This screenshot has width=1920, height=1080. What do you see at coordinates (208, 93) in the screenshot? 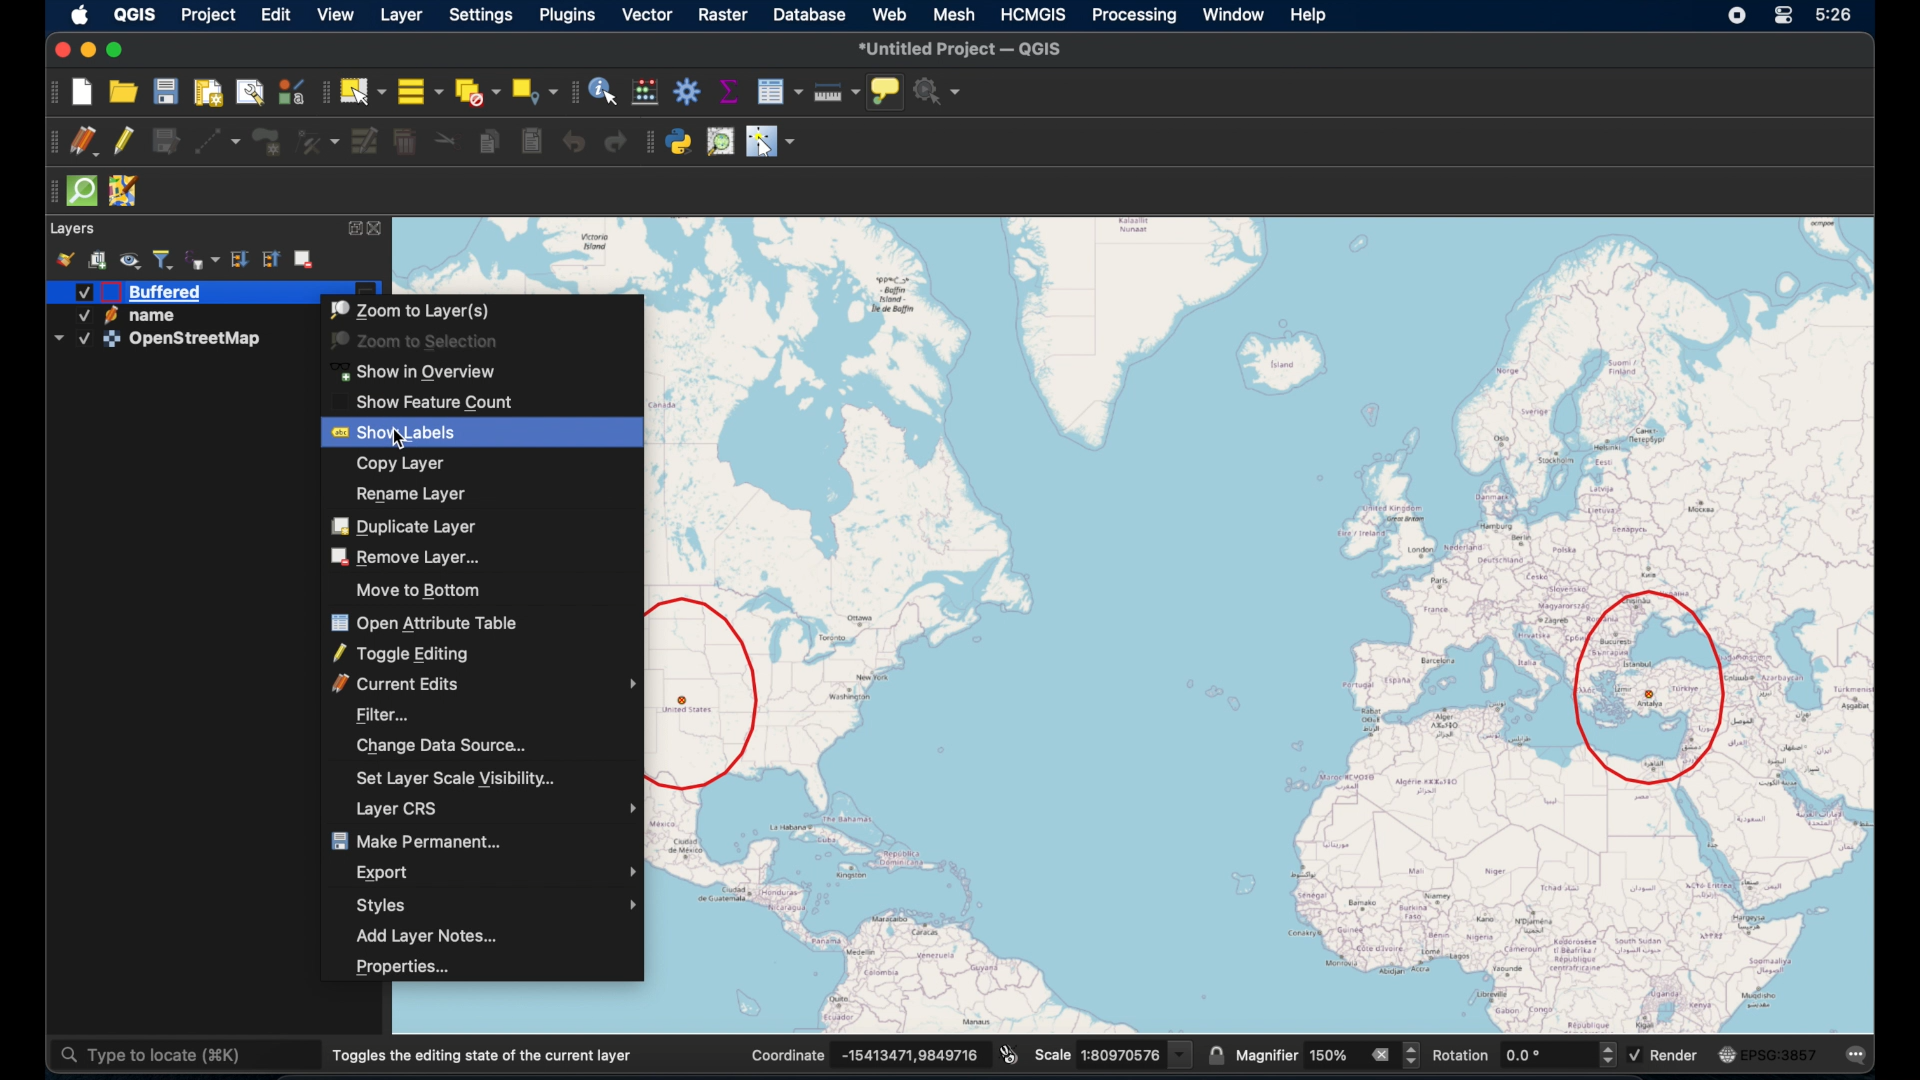
I see `new paint layout` at bounding box center [208, 93].